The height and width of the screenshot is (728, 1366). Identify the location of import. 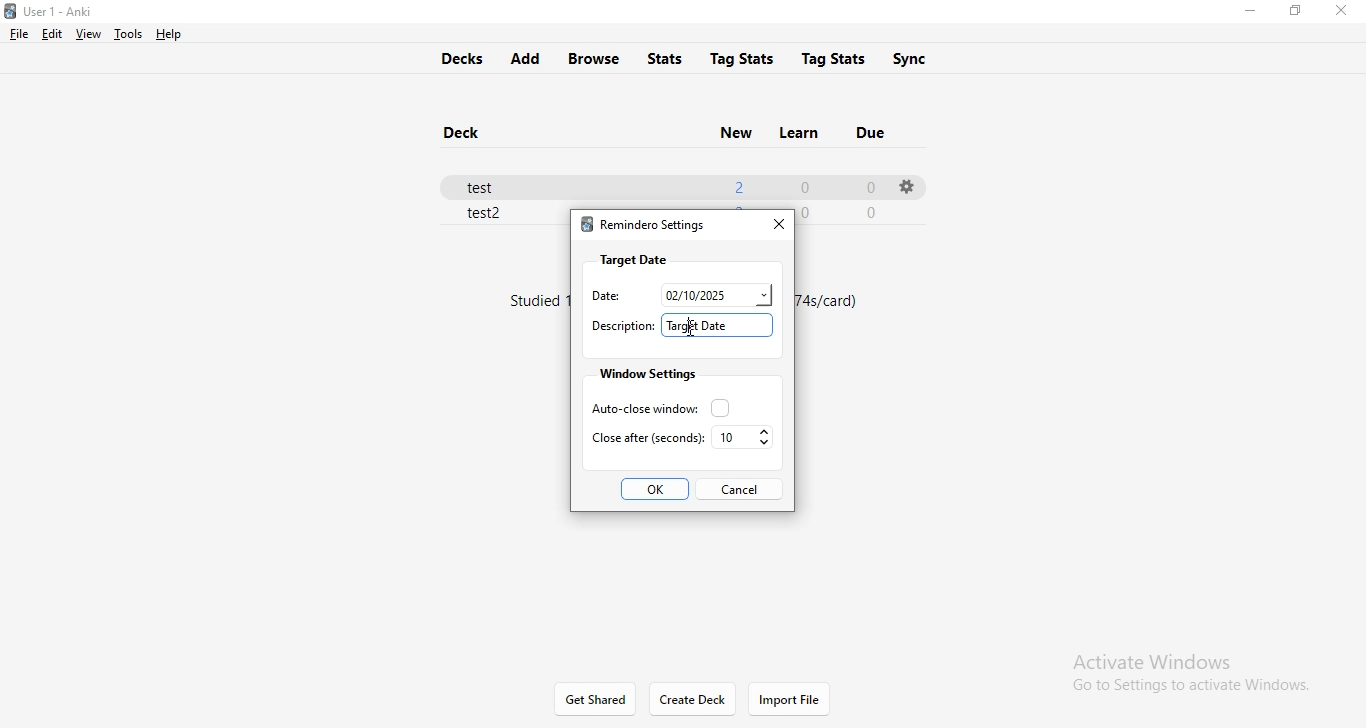
(789, 700).